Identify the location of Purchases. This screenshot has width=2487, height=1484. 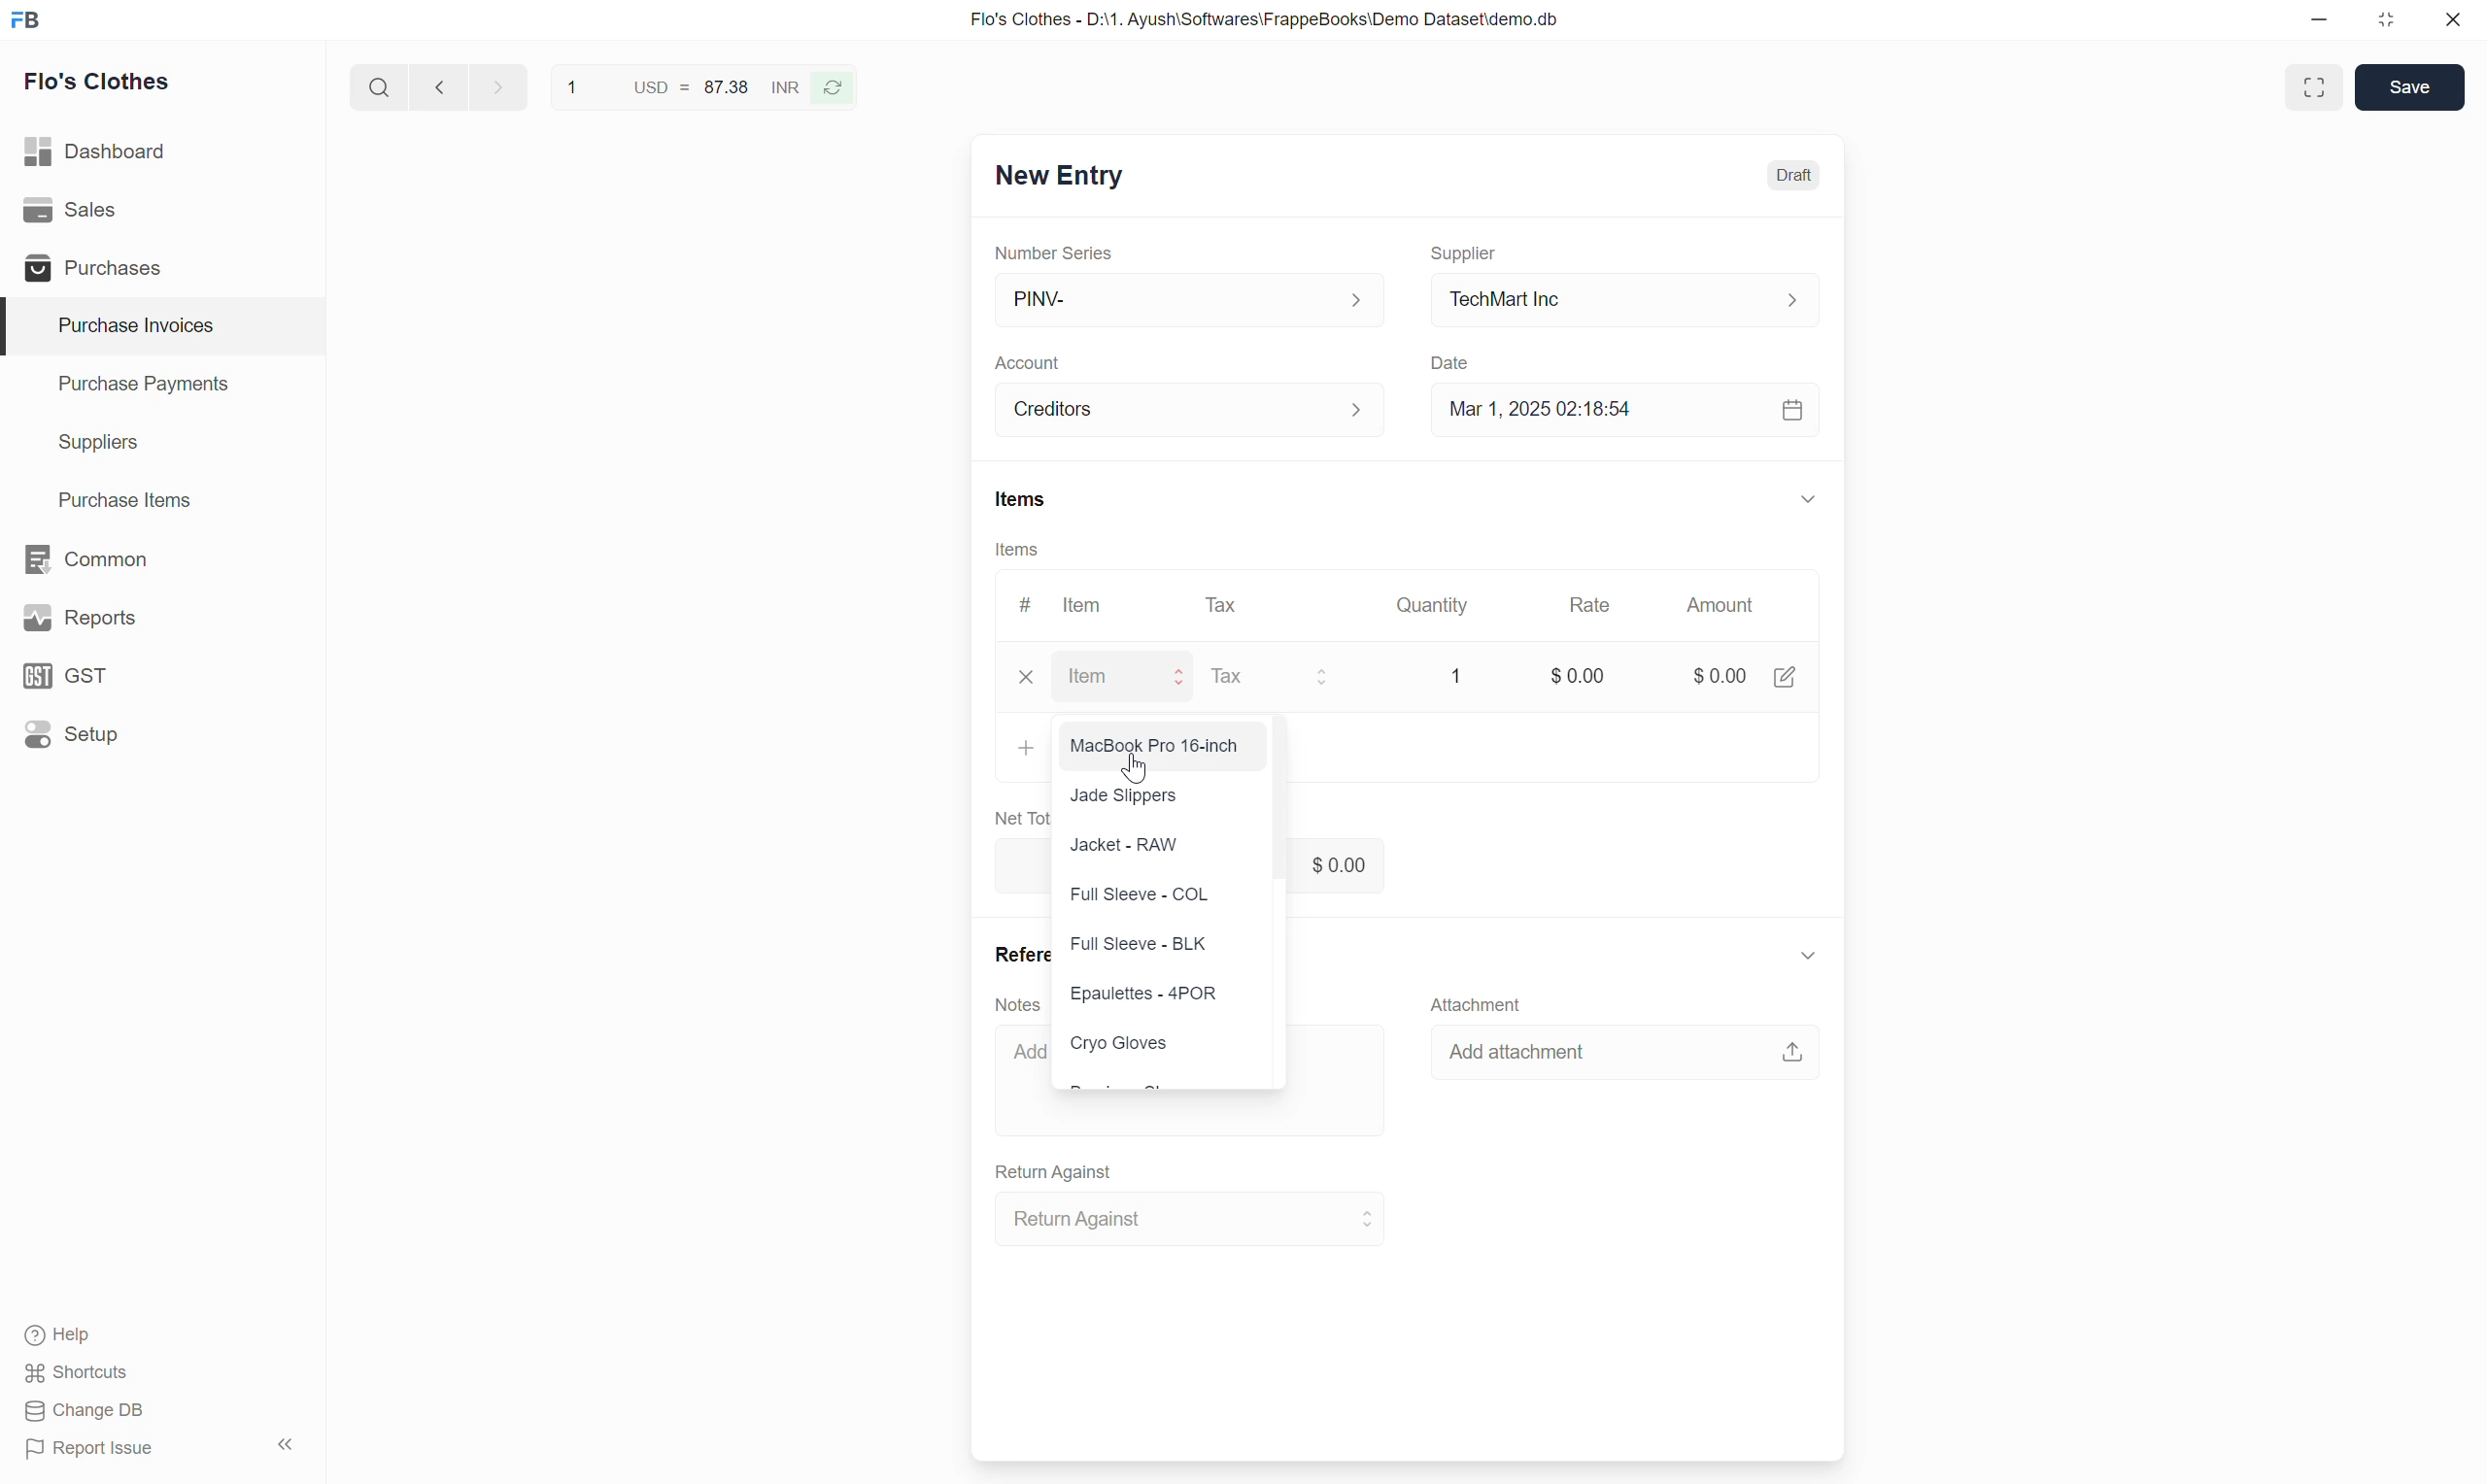
(161, 267).